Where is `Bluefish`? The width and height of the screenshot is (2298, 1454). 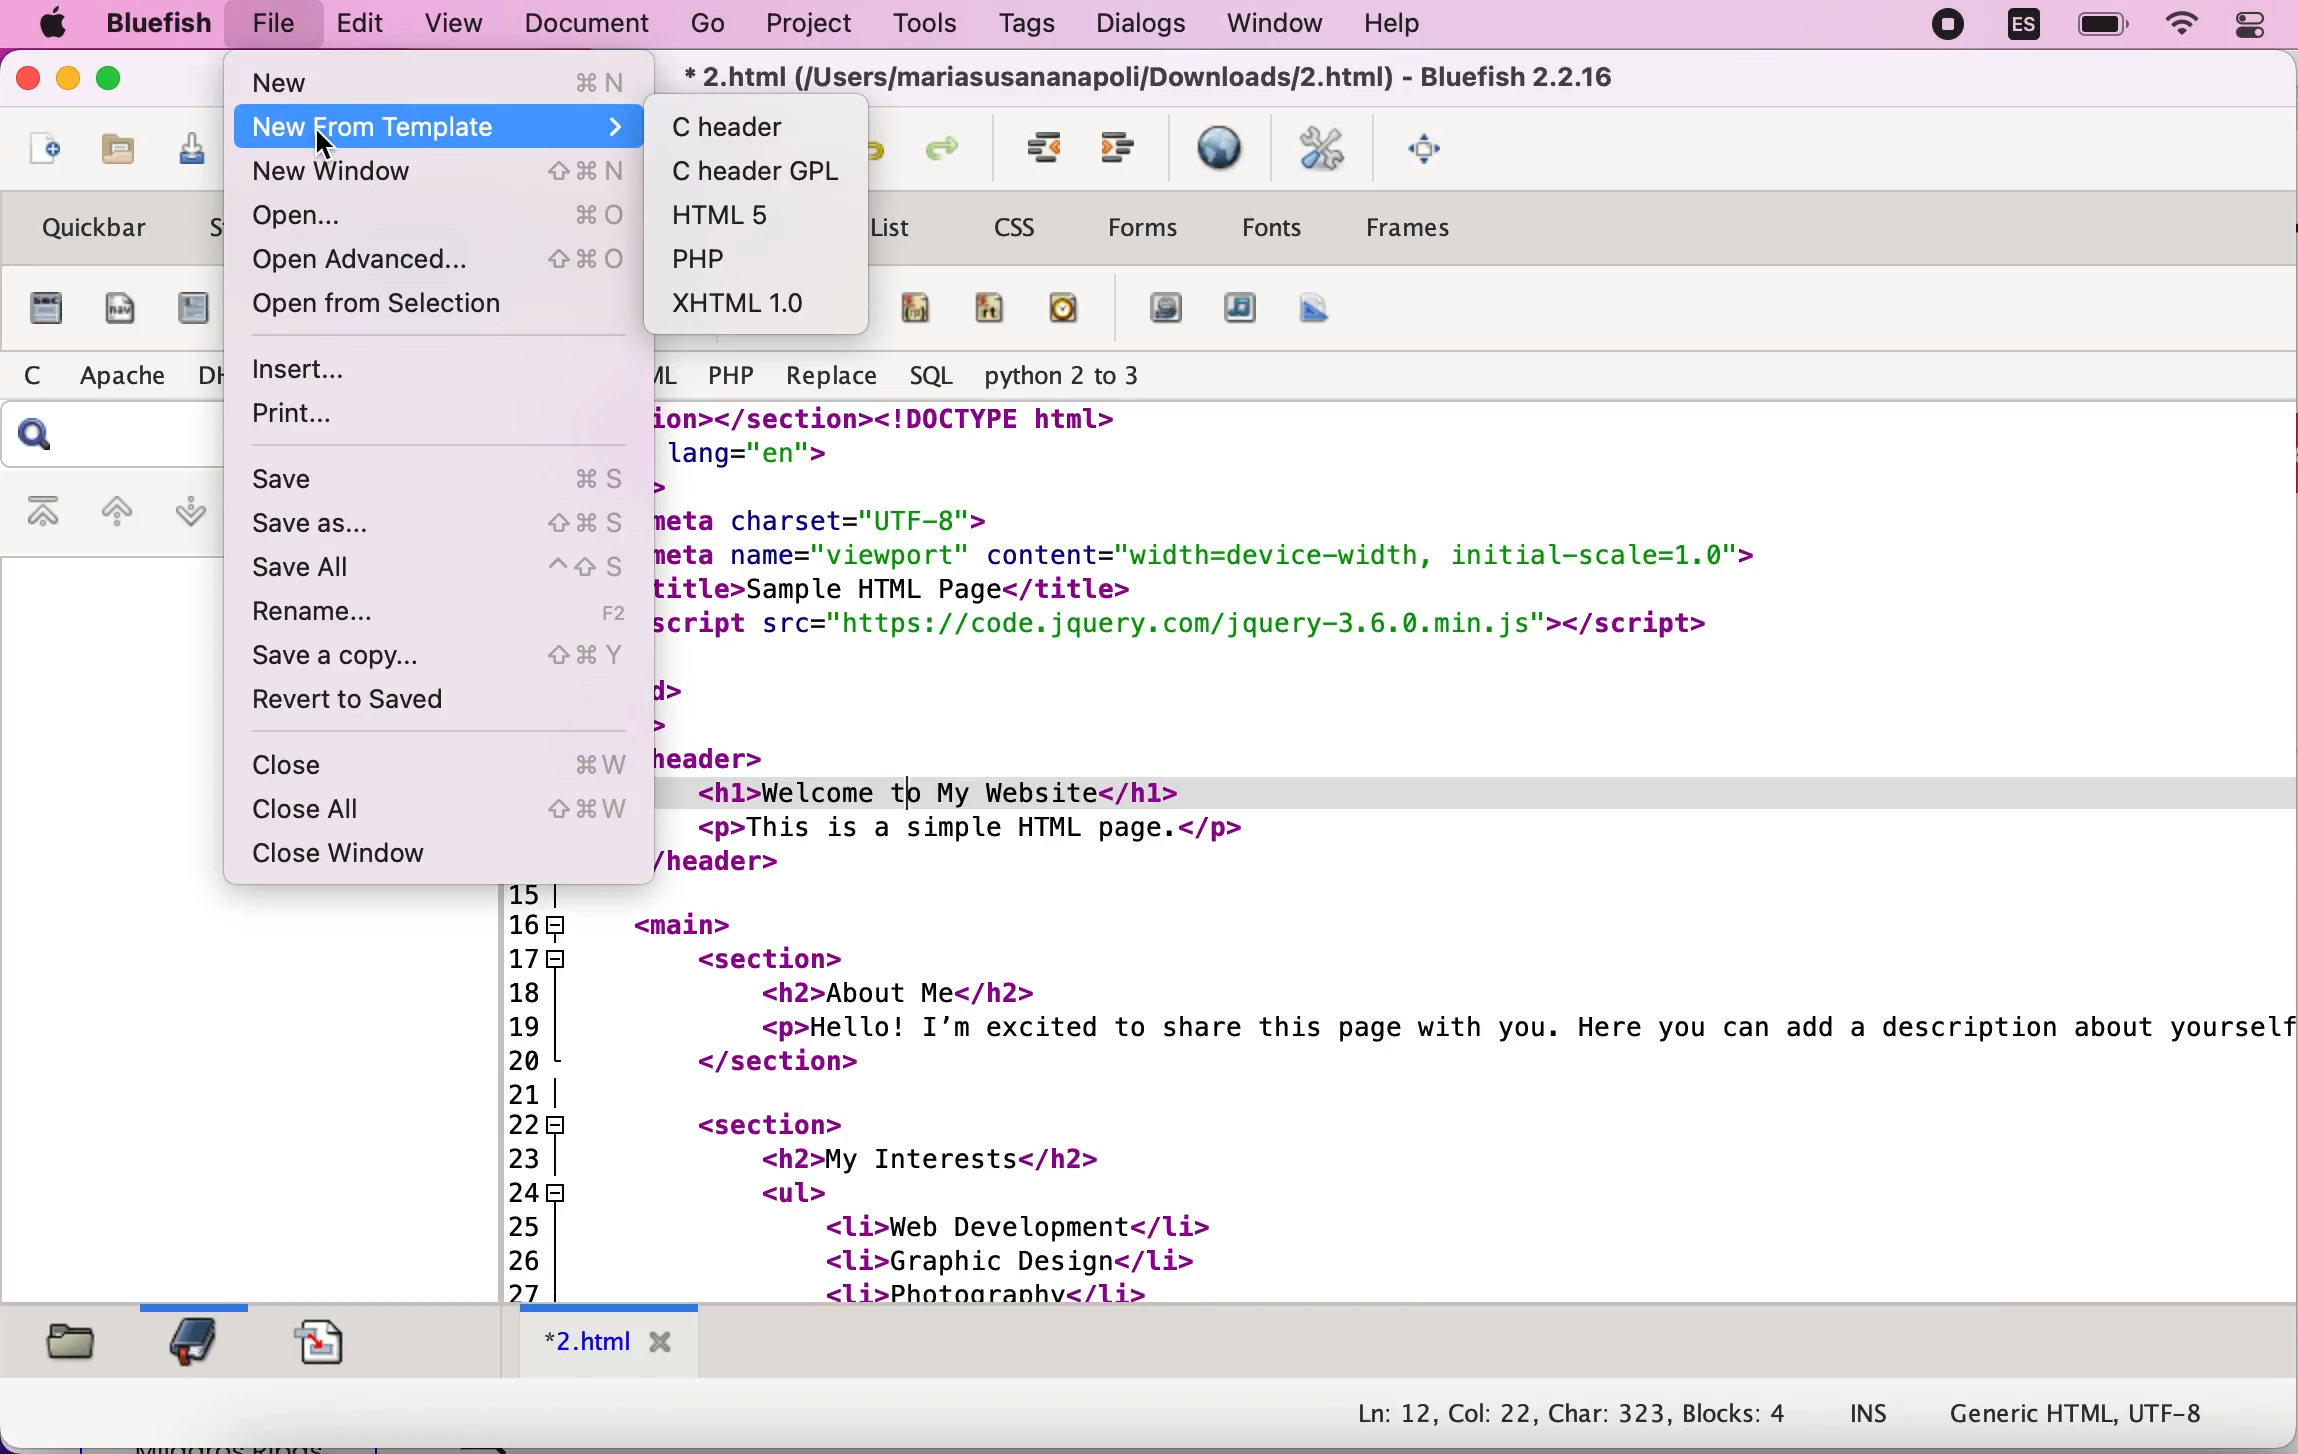 Bluefish is located at coordinates (157, 23).